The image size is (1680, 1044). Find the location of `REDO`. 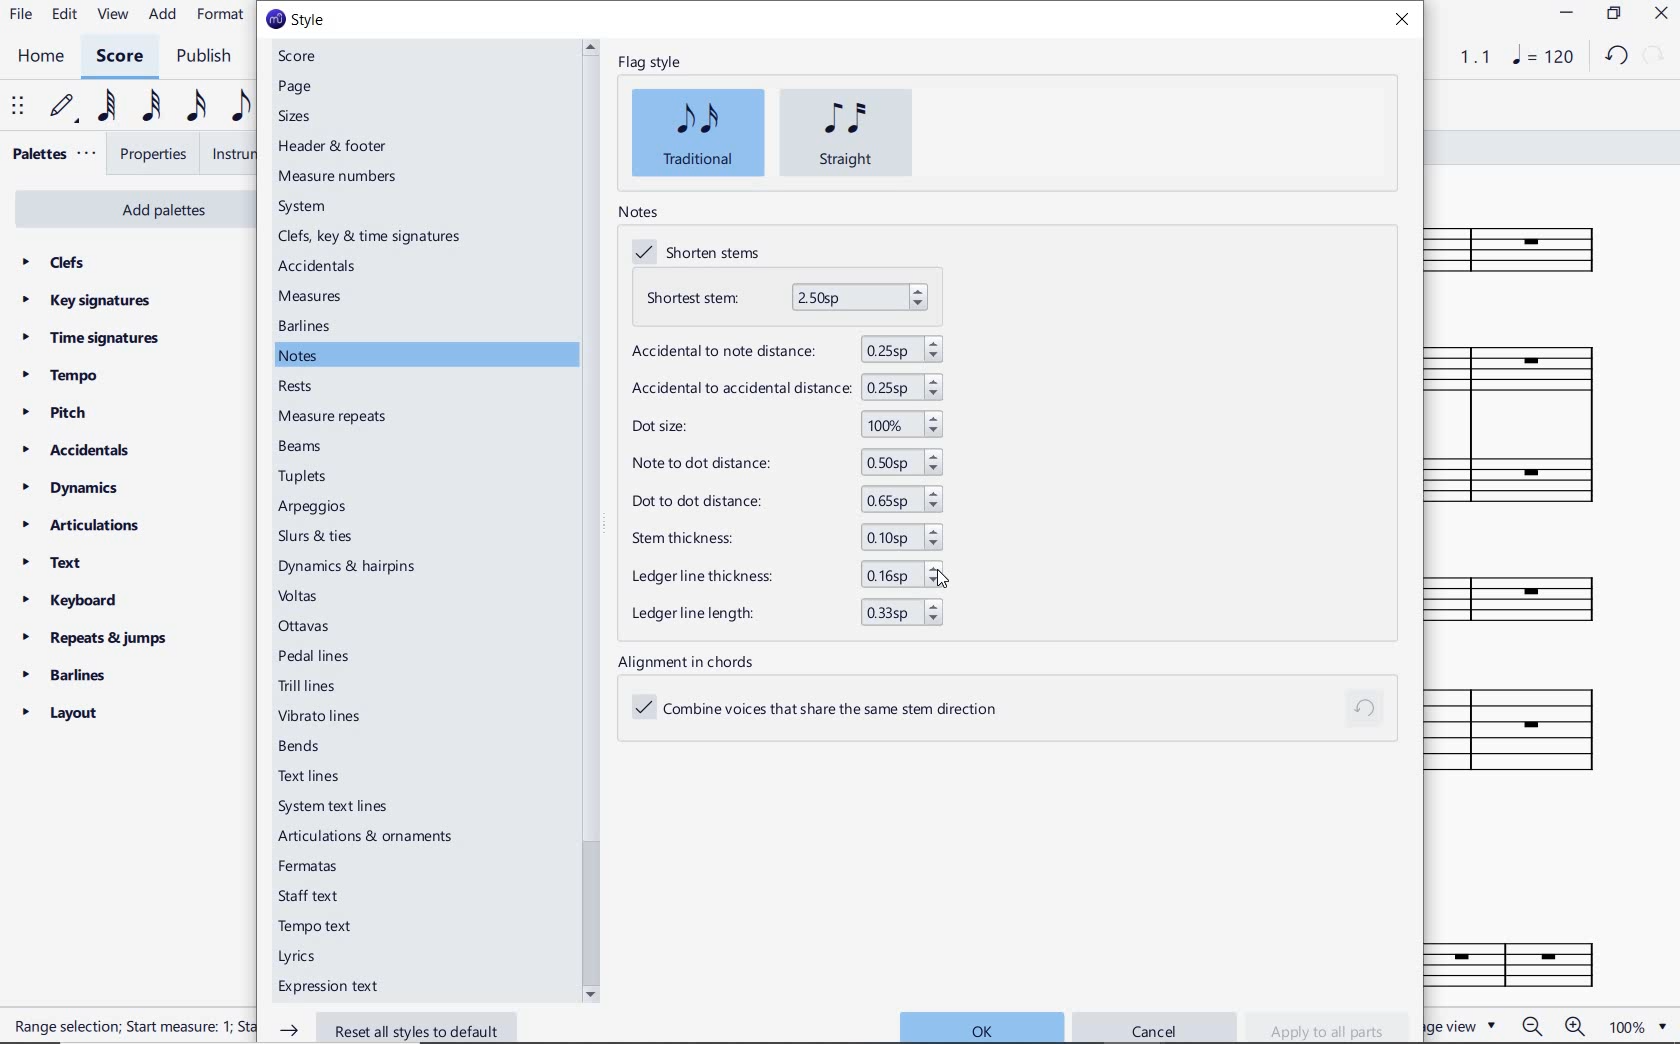

REDO is located at coordinates (1655, 56).